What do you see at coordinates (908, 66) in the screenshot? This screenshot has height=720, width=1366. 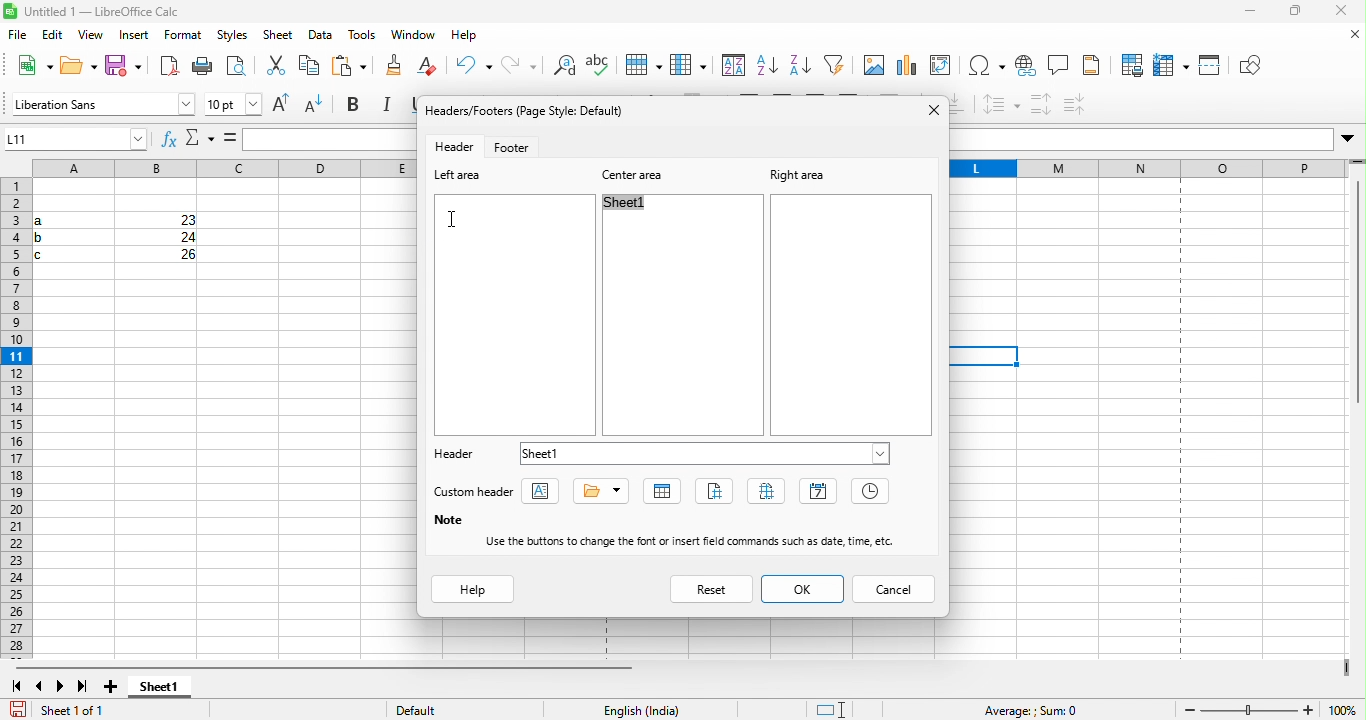 I see `chart` at bounding box center [908, 66].